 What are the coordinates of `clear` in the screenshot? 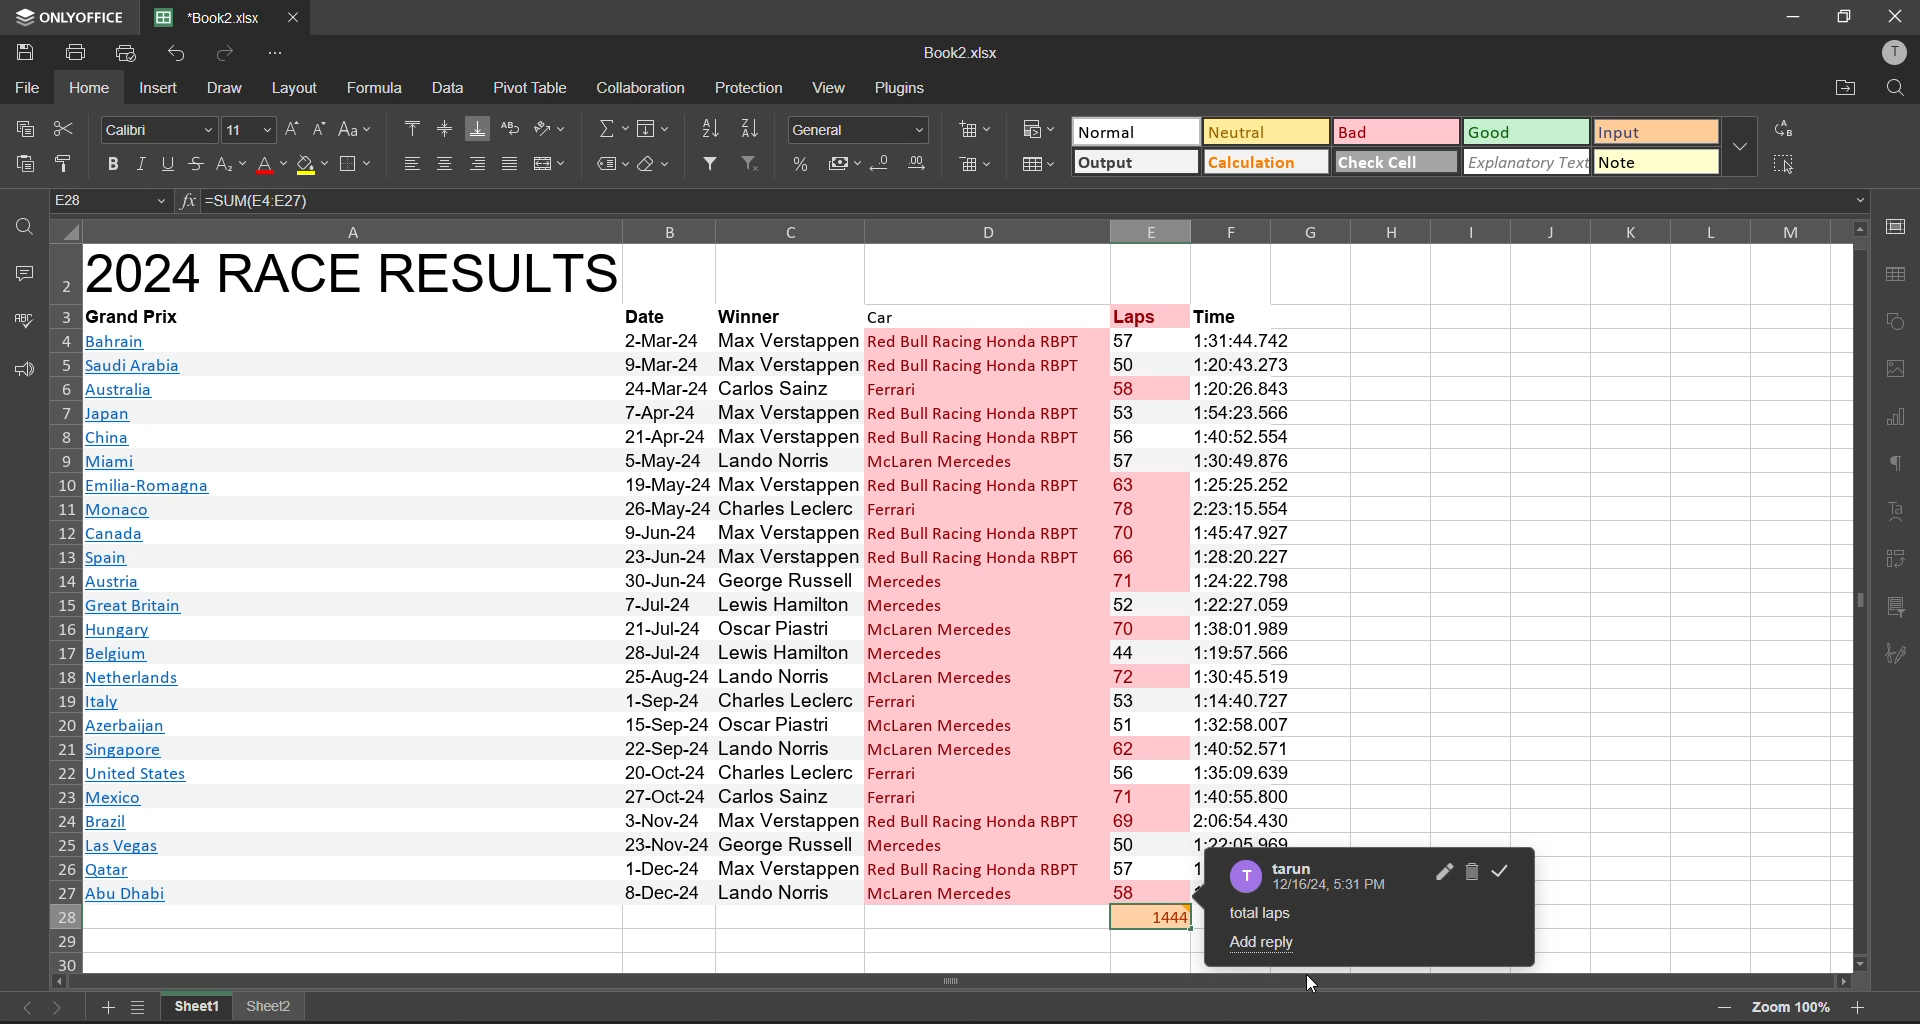 It's located at (652, 163).